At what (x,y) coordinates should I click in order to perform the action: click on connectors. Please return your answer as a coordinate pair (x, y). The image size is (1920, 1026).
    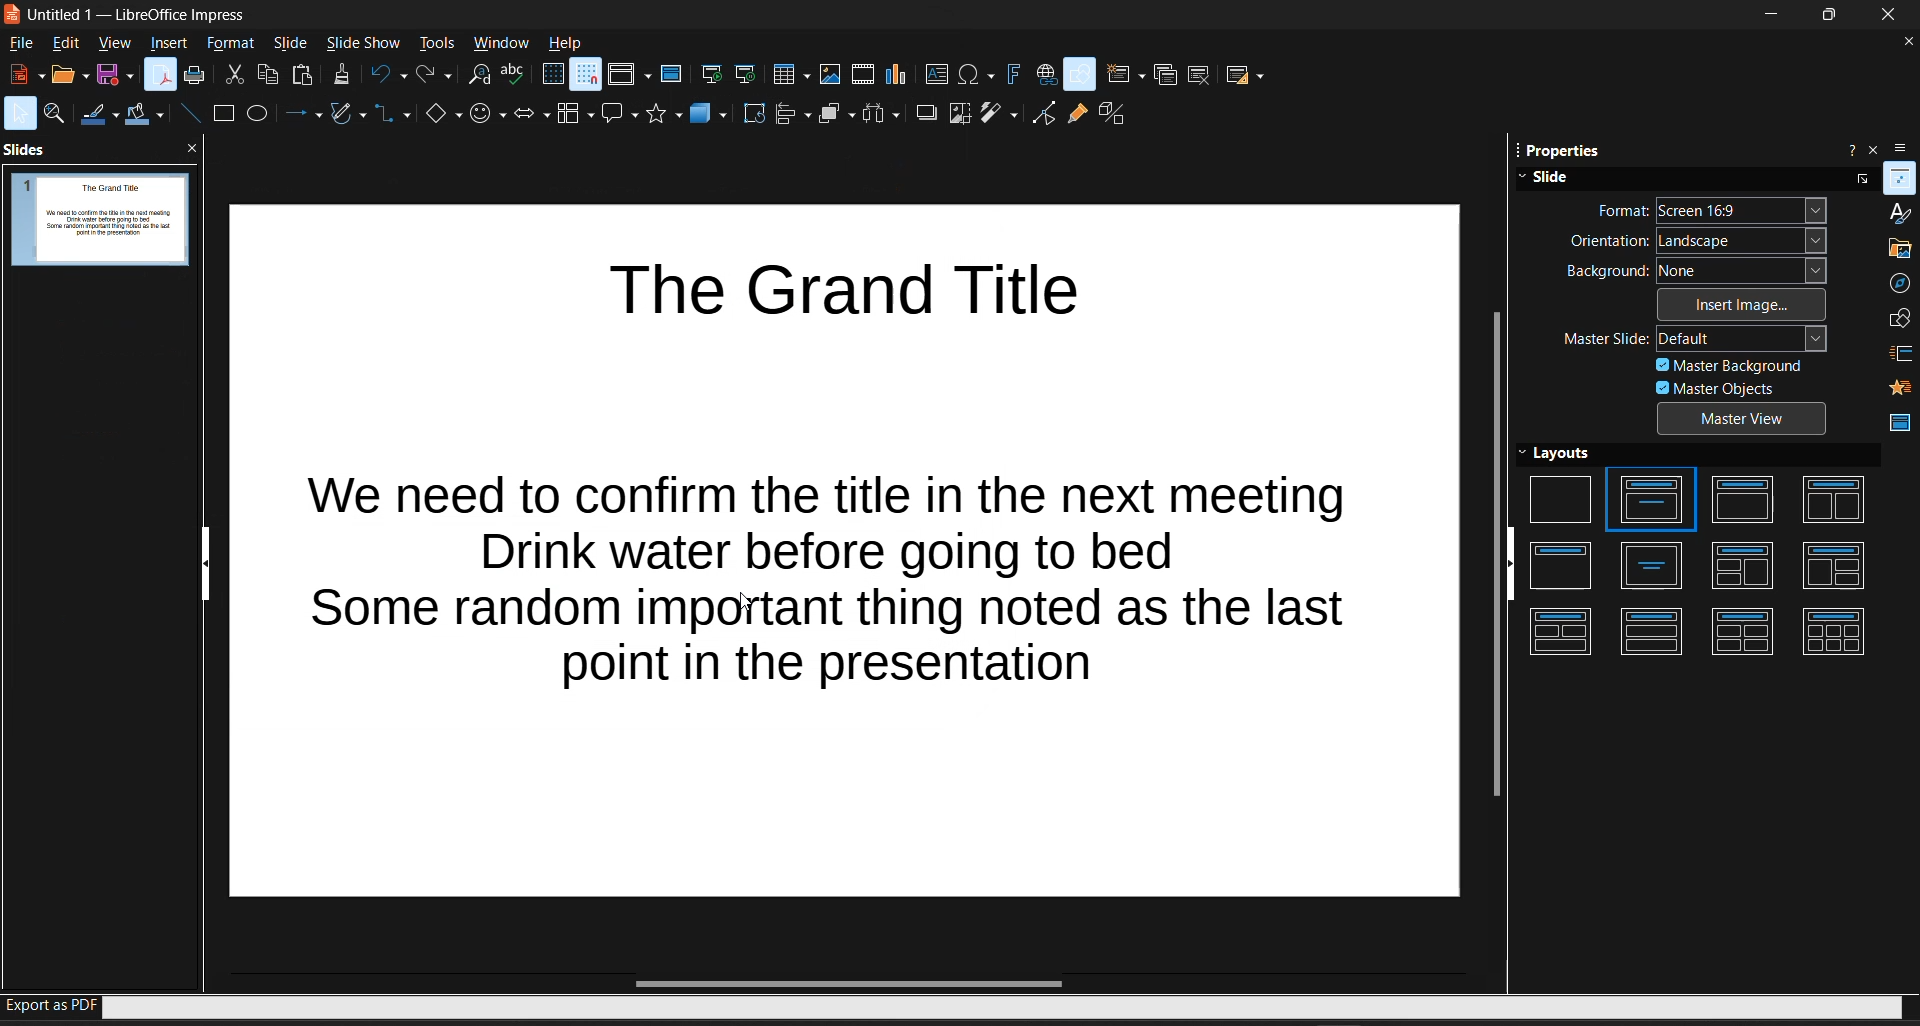
    Looking at the image, I should click on (390, 114).